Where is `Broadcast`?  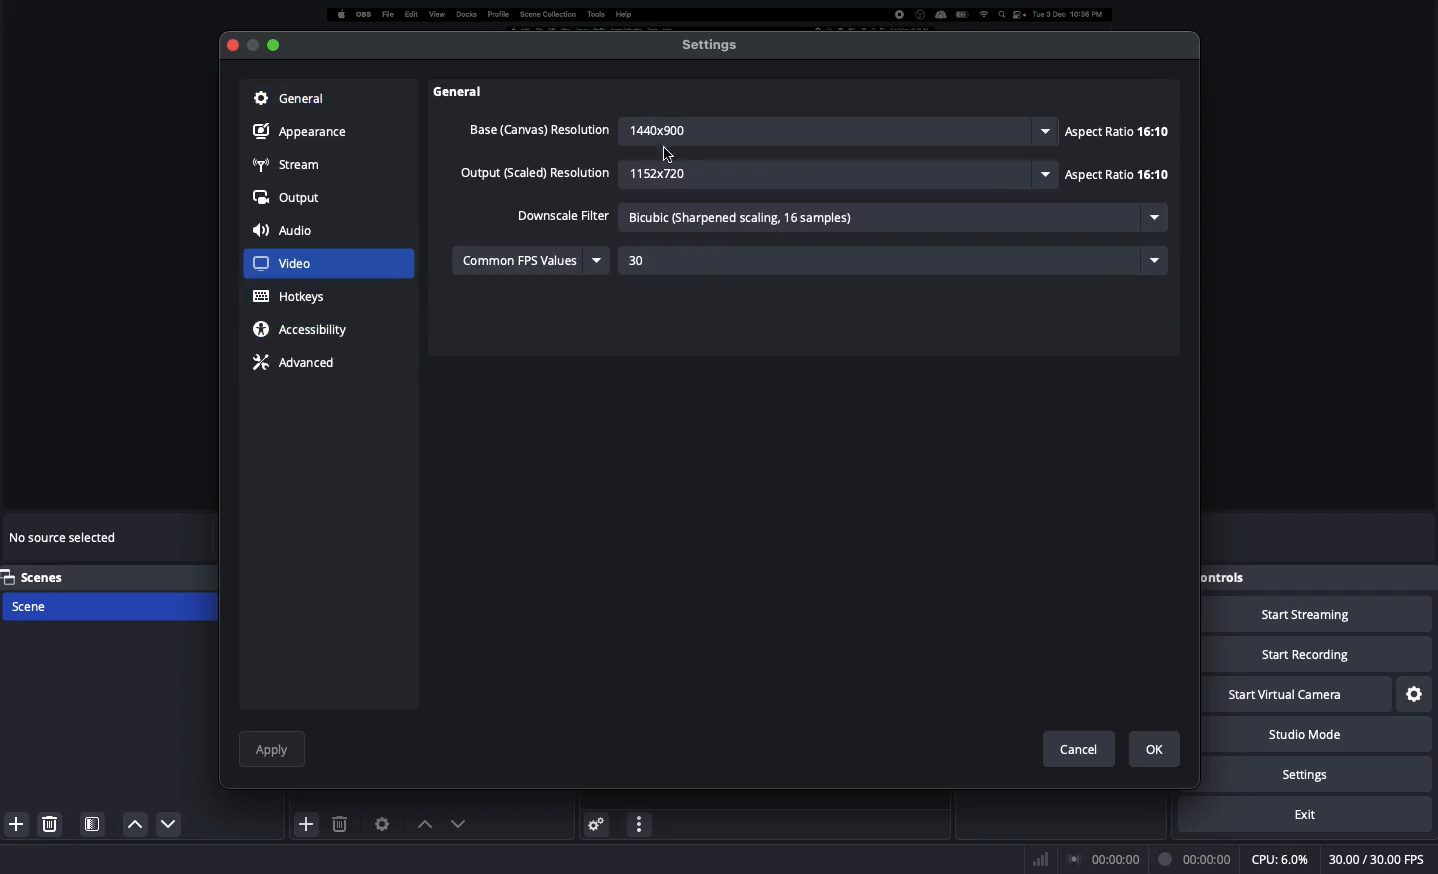
Broadcast is located at coordinates (1105, 859).